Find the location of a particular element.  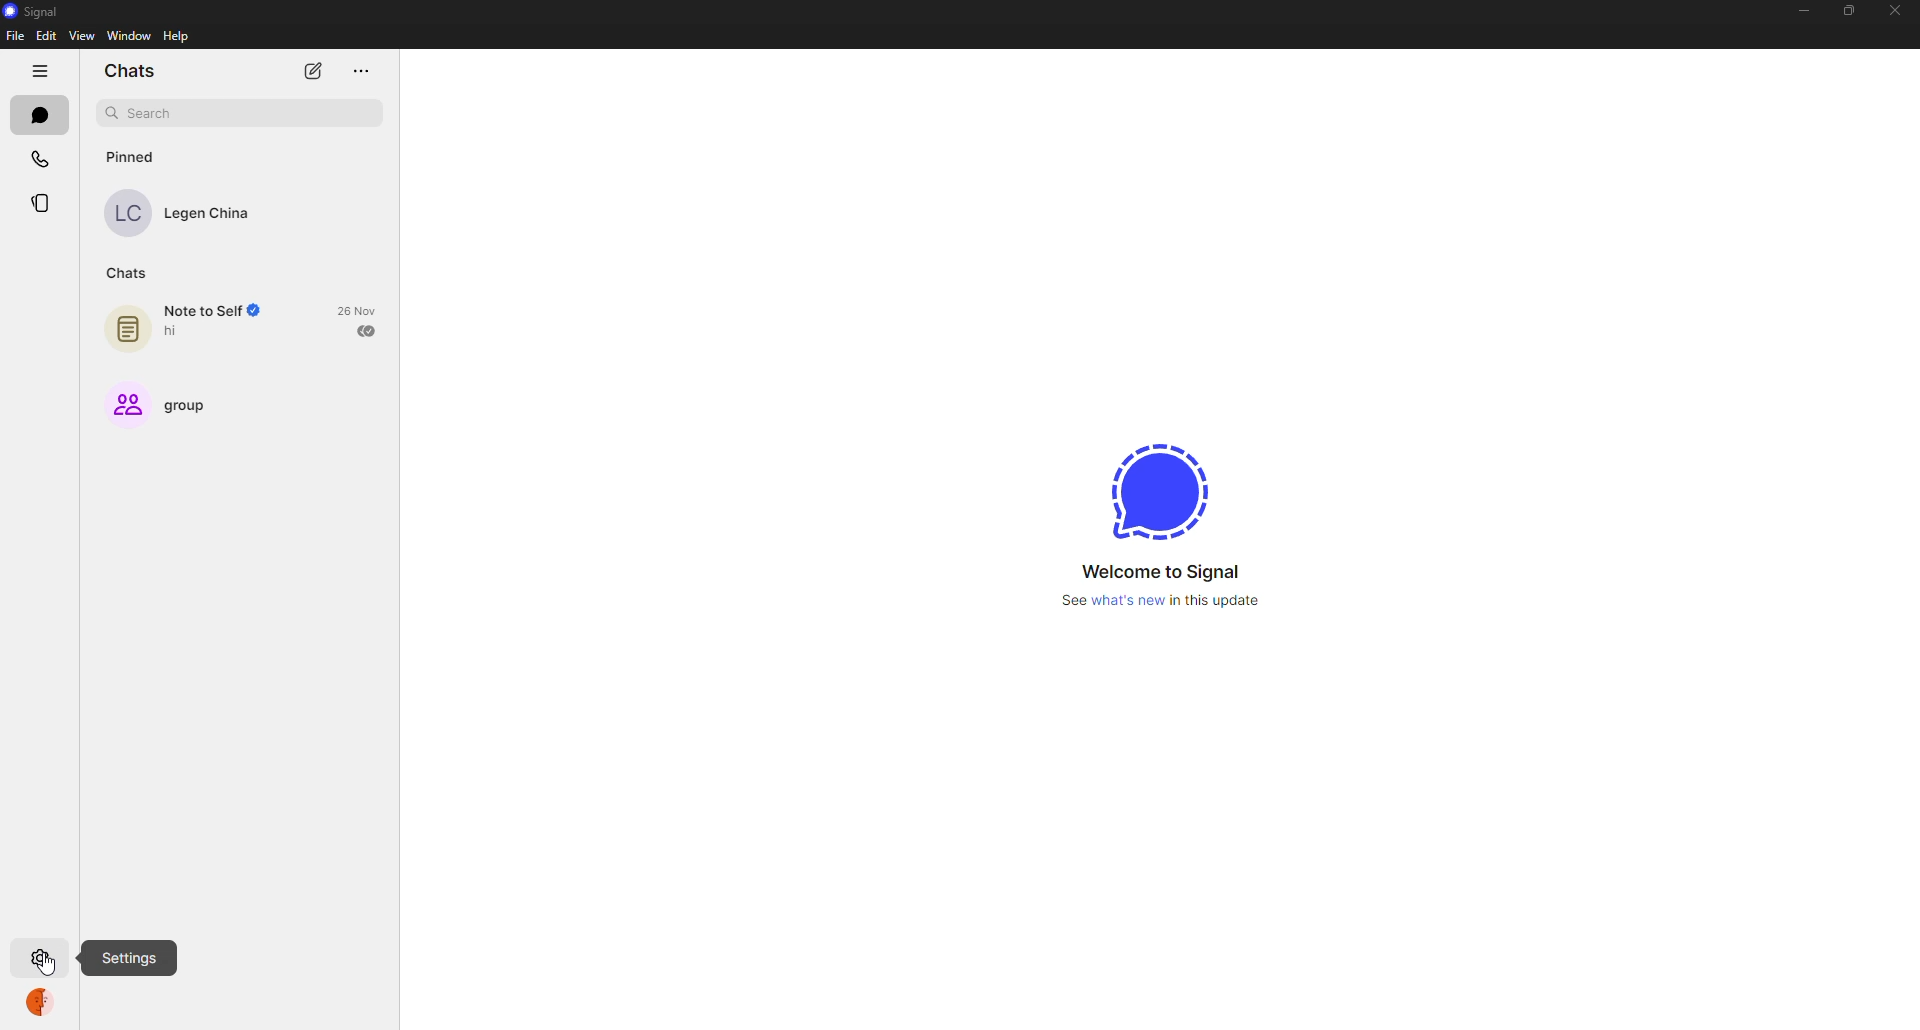

calls is located at coordinates (37, 161).